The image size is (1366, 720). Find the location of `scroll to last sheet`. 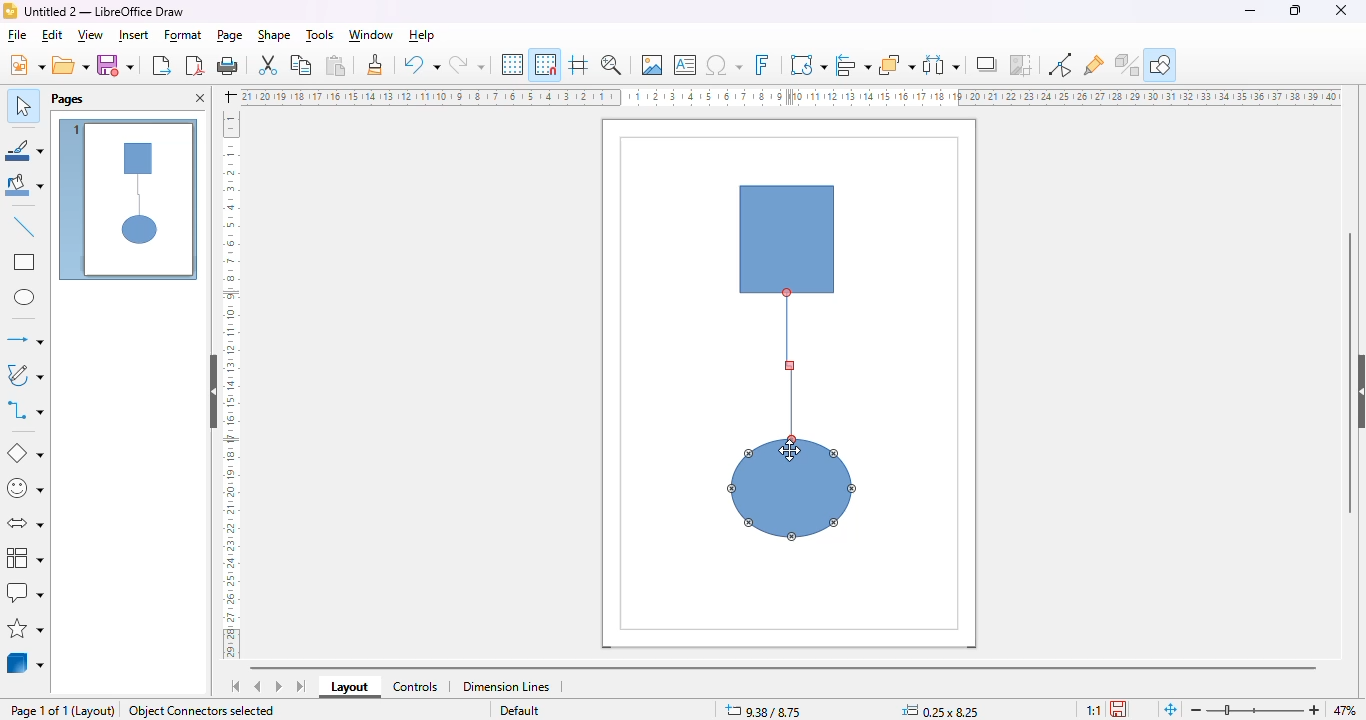

scroll to last sheet is located at coordinates (302, 687).